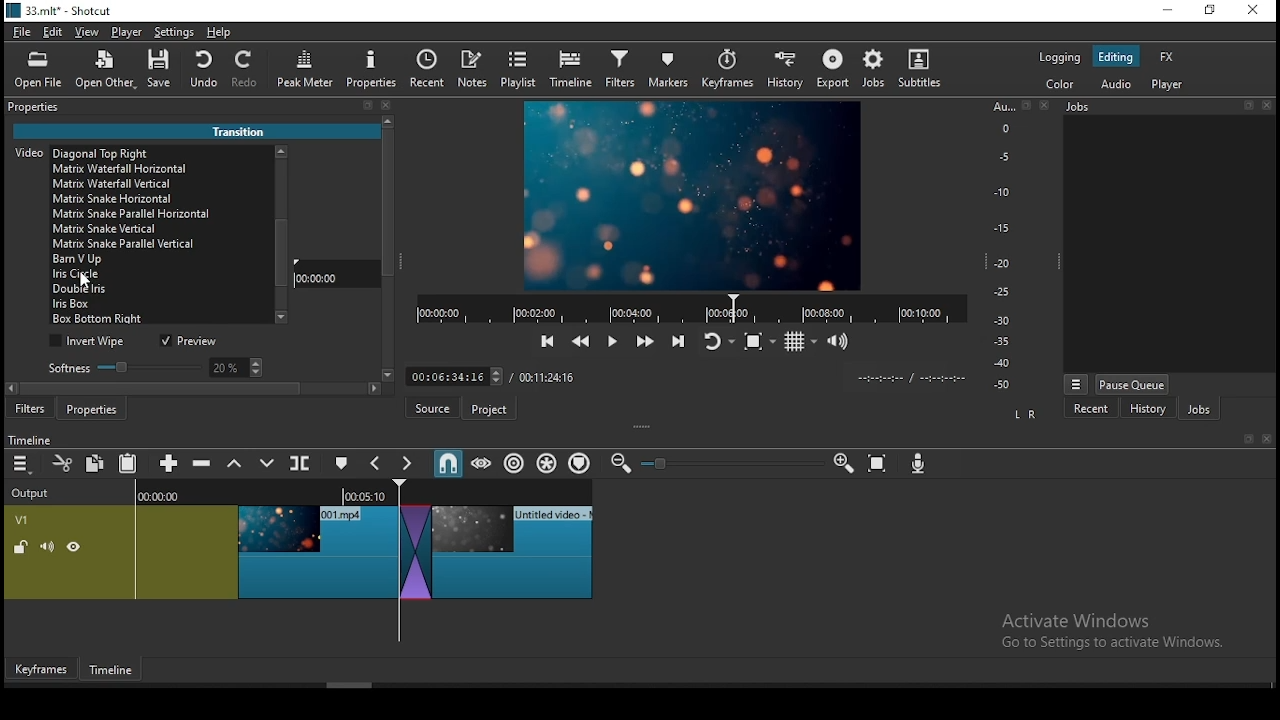 This screenshot has height=720, width=1280. What do you see at coordinates (1122, 630) in the screenshot?
I see `Activate windows` at bounding box center [1122, 630].